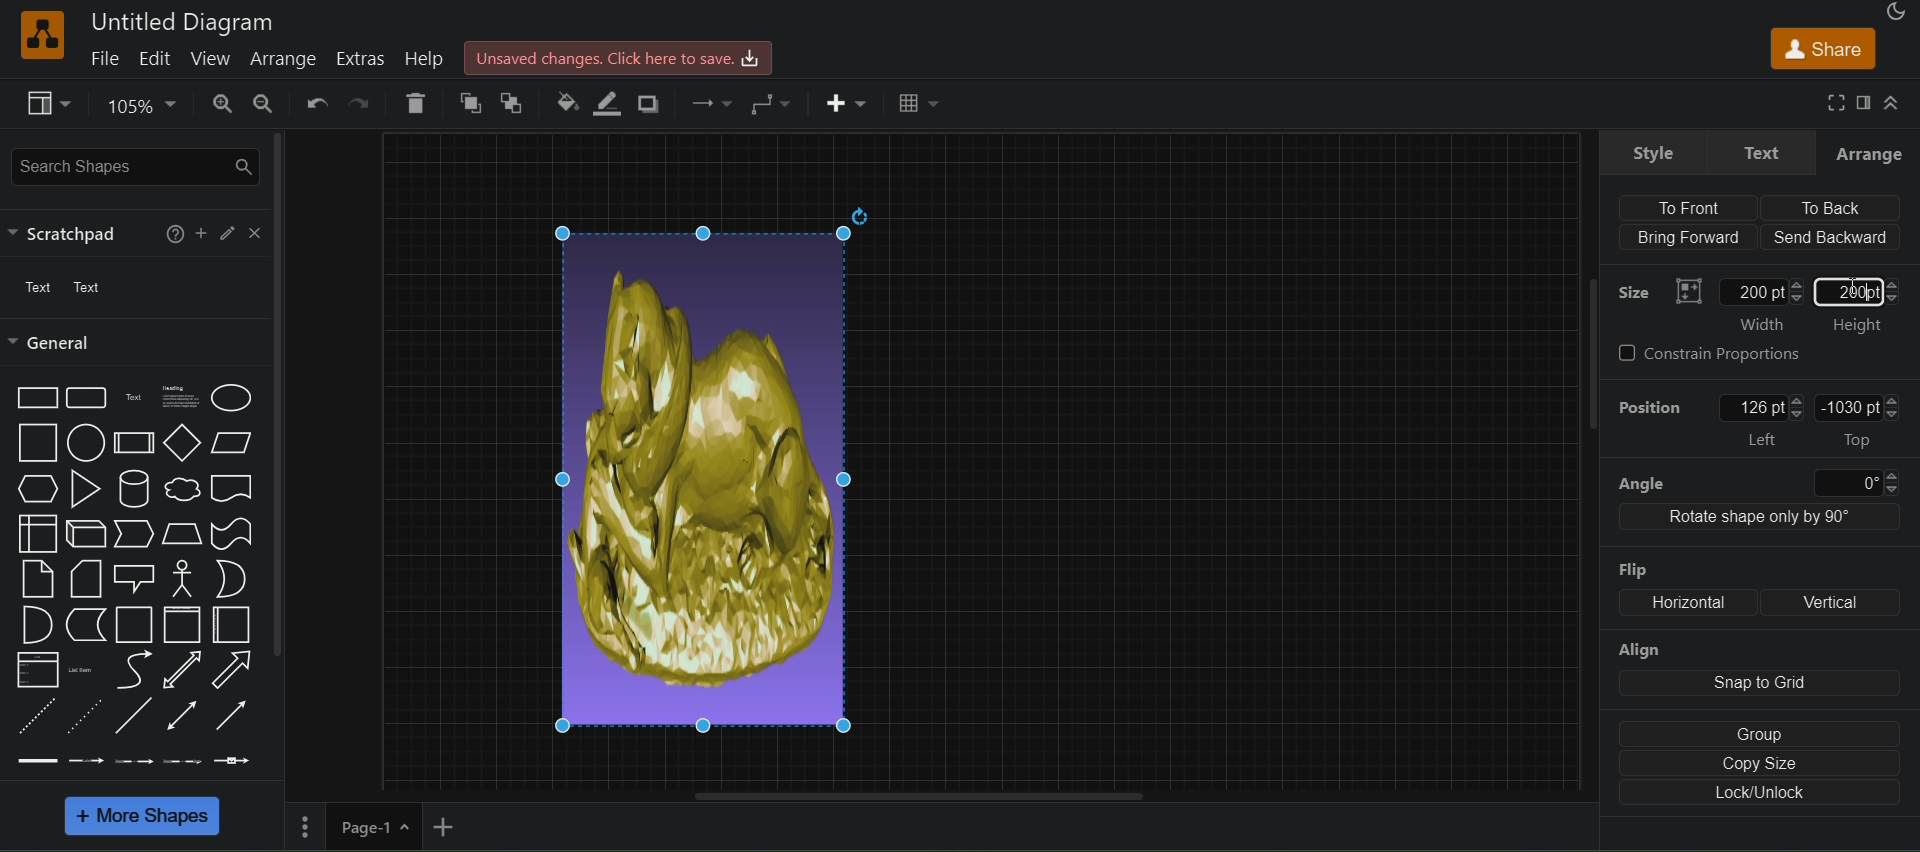 The height and width of the screenshot is (852, 1920). What do you see at coordinates (97, 60) in the screenshot?
I see `file` at bounding box center [97, 60].